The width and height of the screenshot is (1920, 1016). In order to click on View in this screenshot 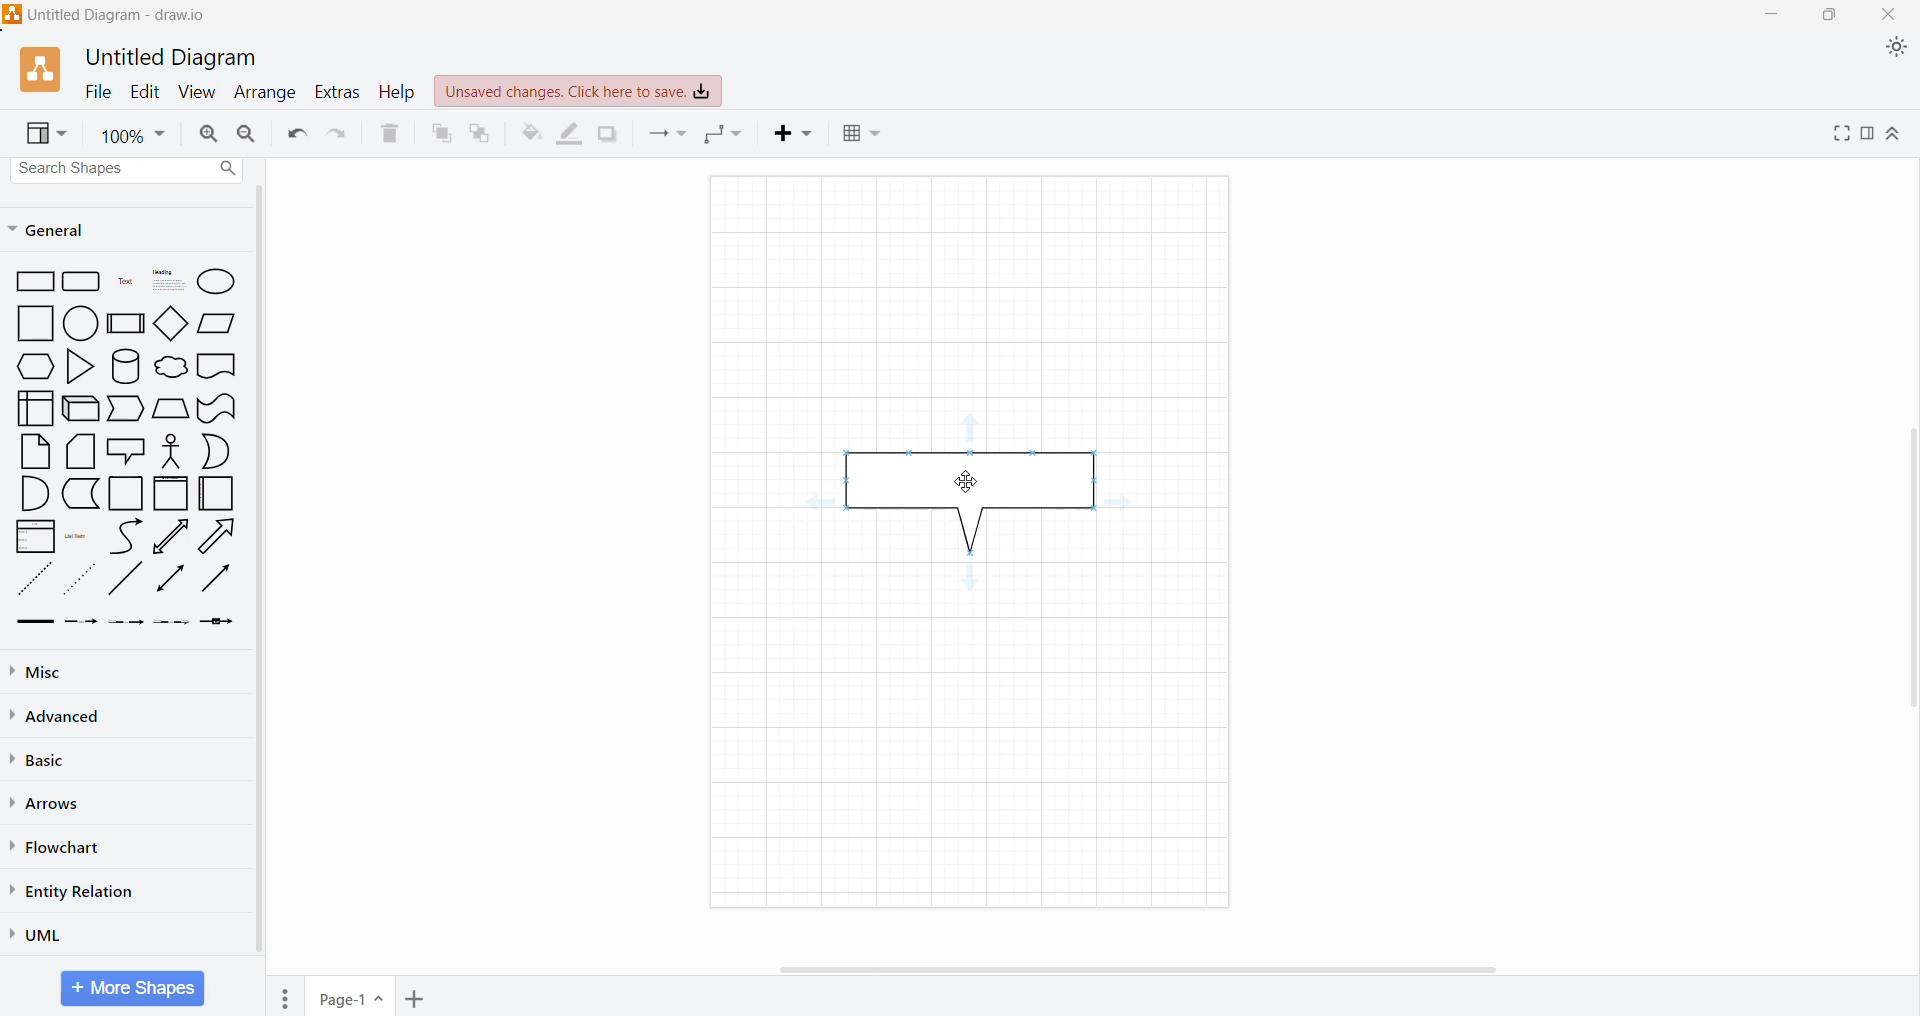, I will do `click(48, 134)`.